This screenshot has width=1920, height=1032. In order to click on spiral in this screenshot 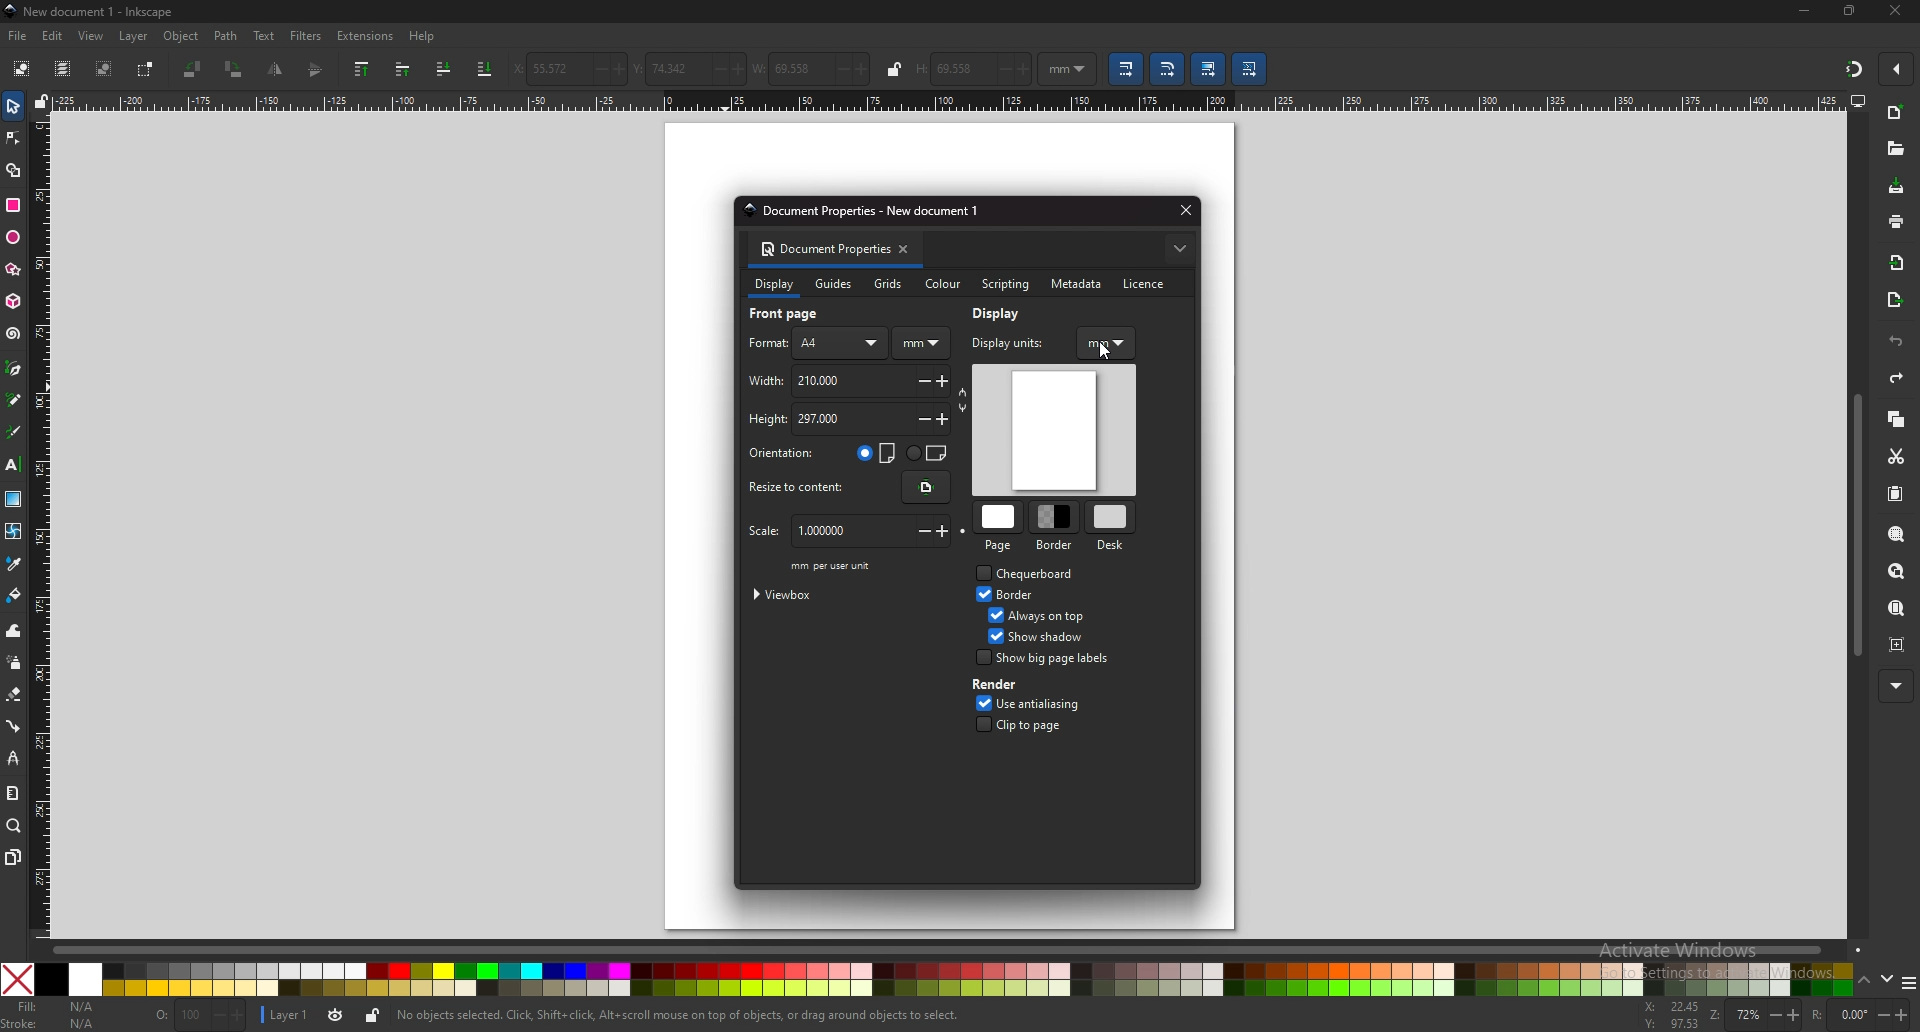, I will do `click(14, 334)`.